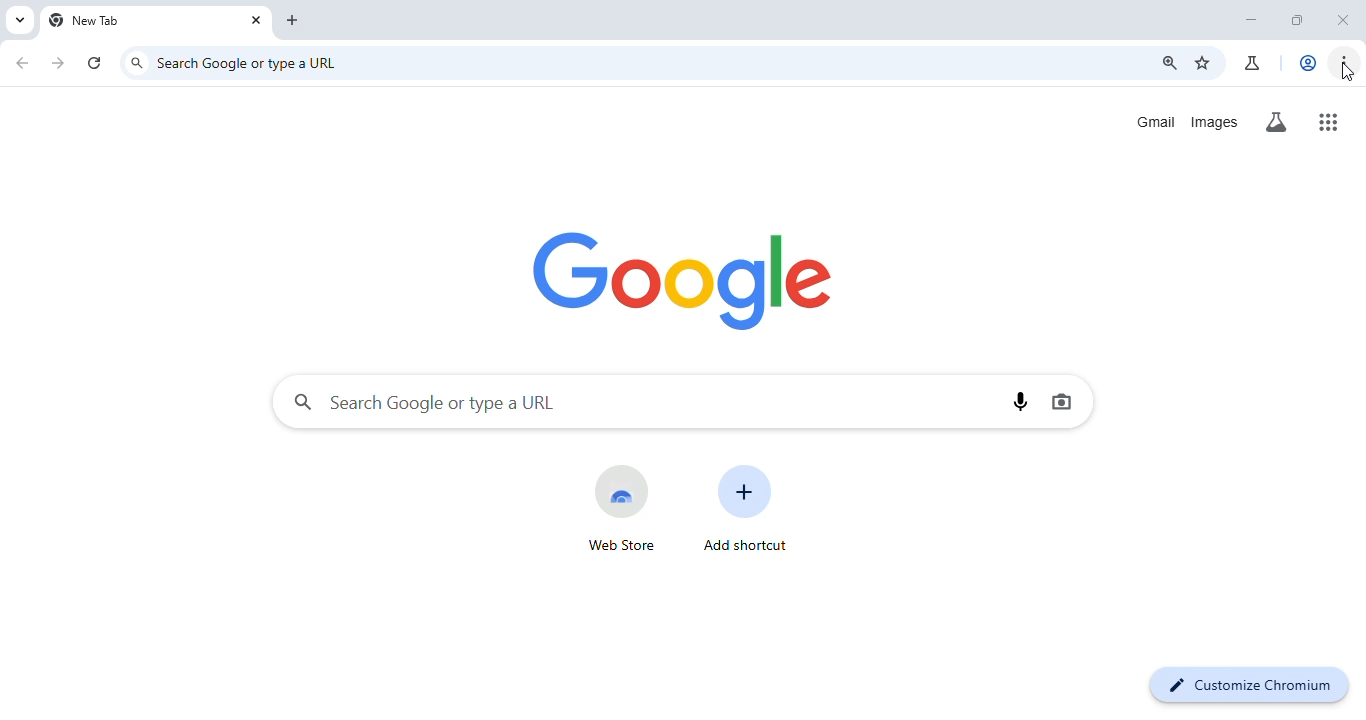 This screenshot has height=720, width=1366. What do you see at coordinates (749, 509) in the screenshot?
I see `add shortcut` at bounding box center [749, 509].